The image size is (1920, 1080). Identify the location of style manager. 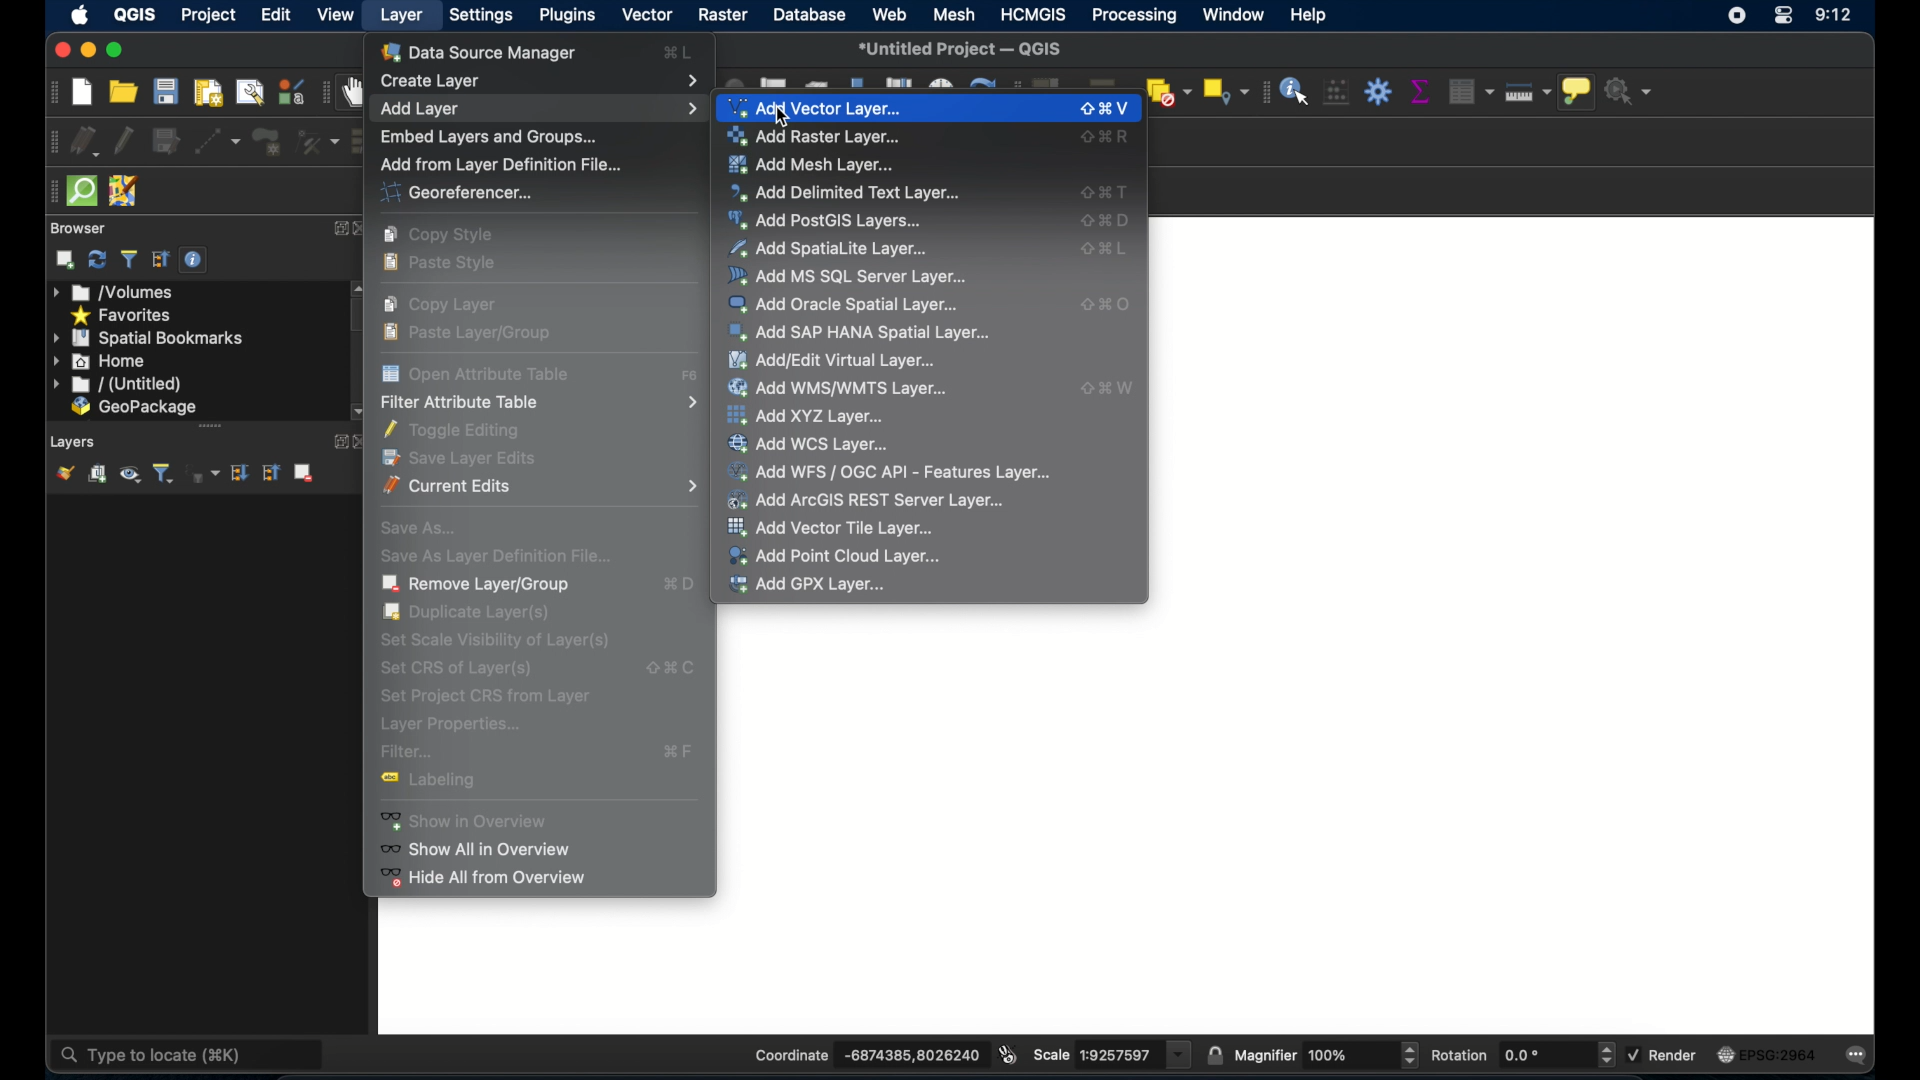
(290, 90).